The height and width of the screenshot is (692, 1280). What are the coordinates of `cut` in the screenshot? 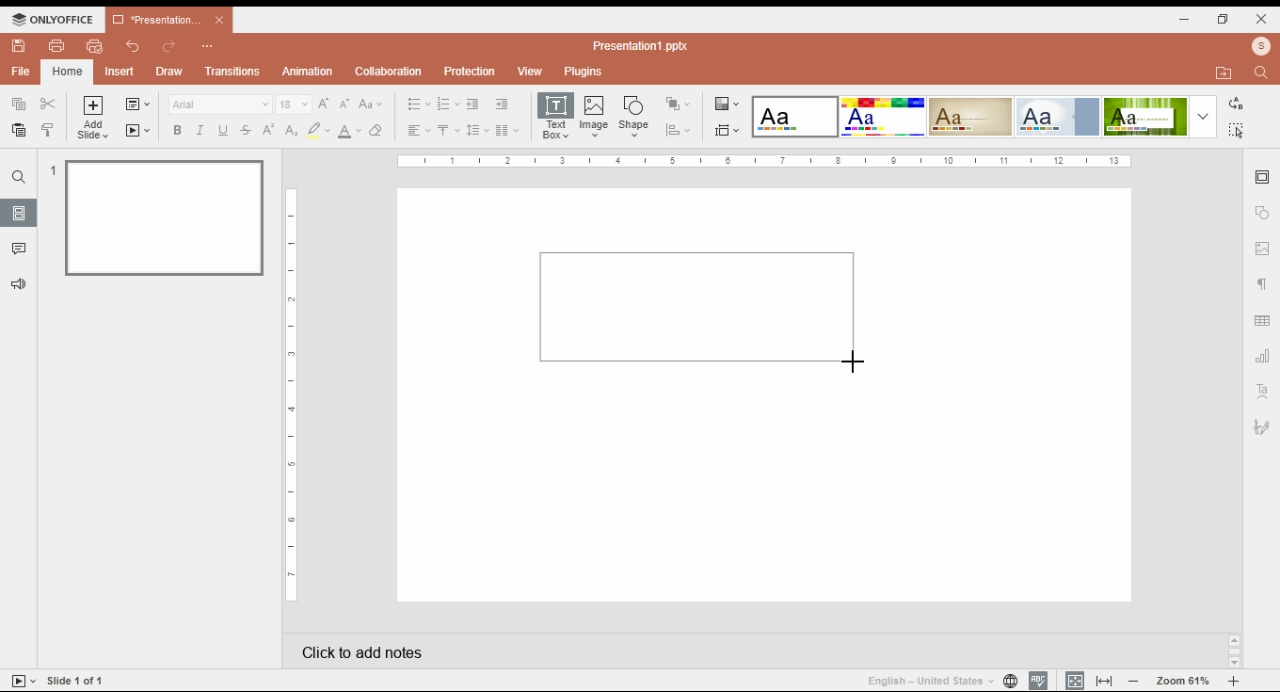 It's located at (48, 103).